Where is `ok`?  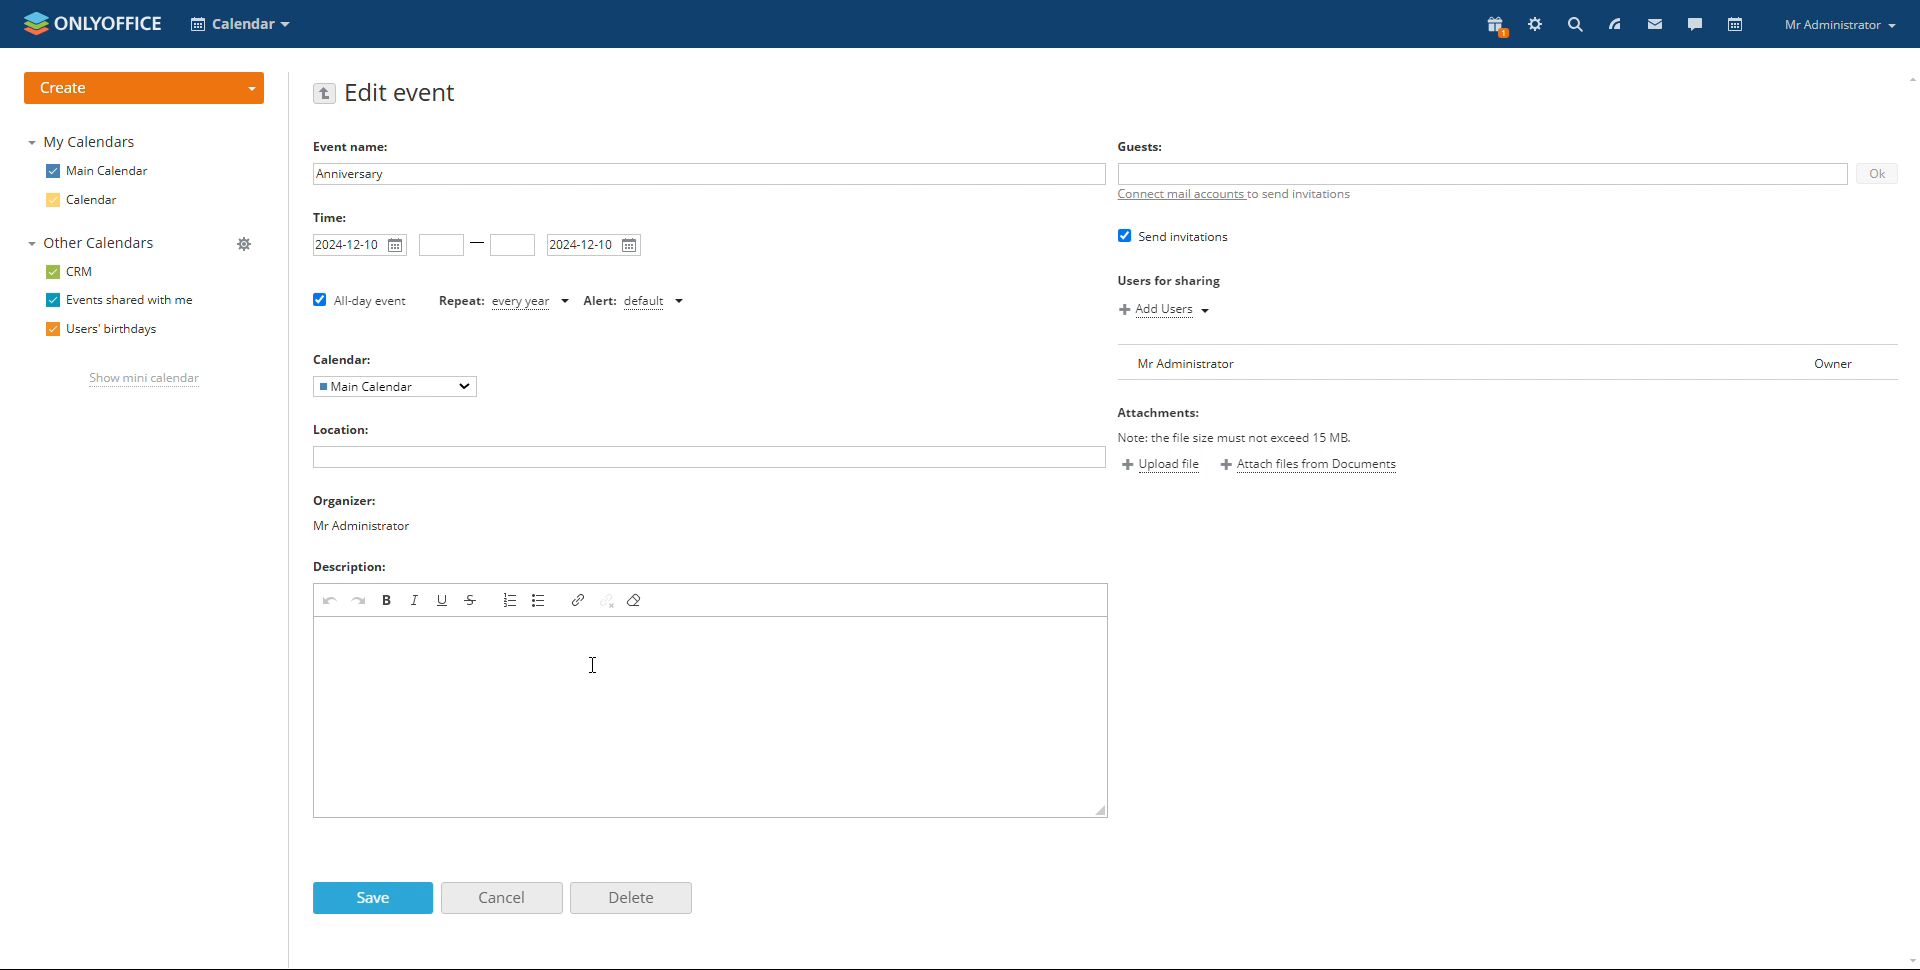 ok is located at coordinates (1877, 173).